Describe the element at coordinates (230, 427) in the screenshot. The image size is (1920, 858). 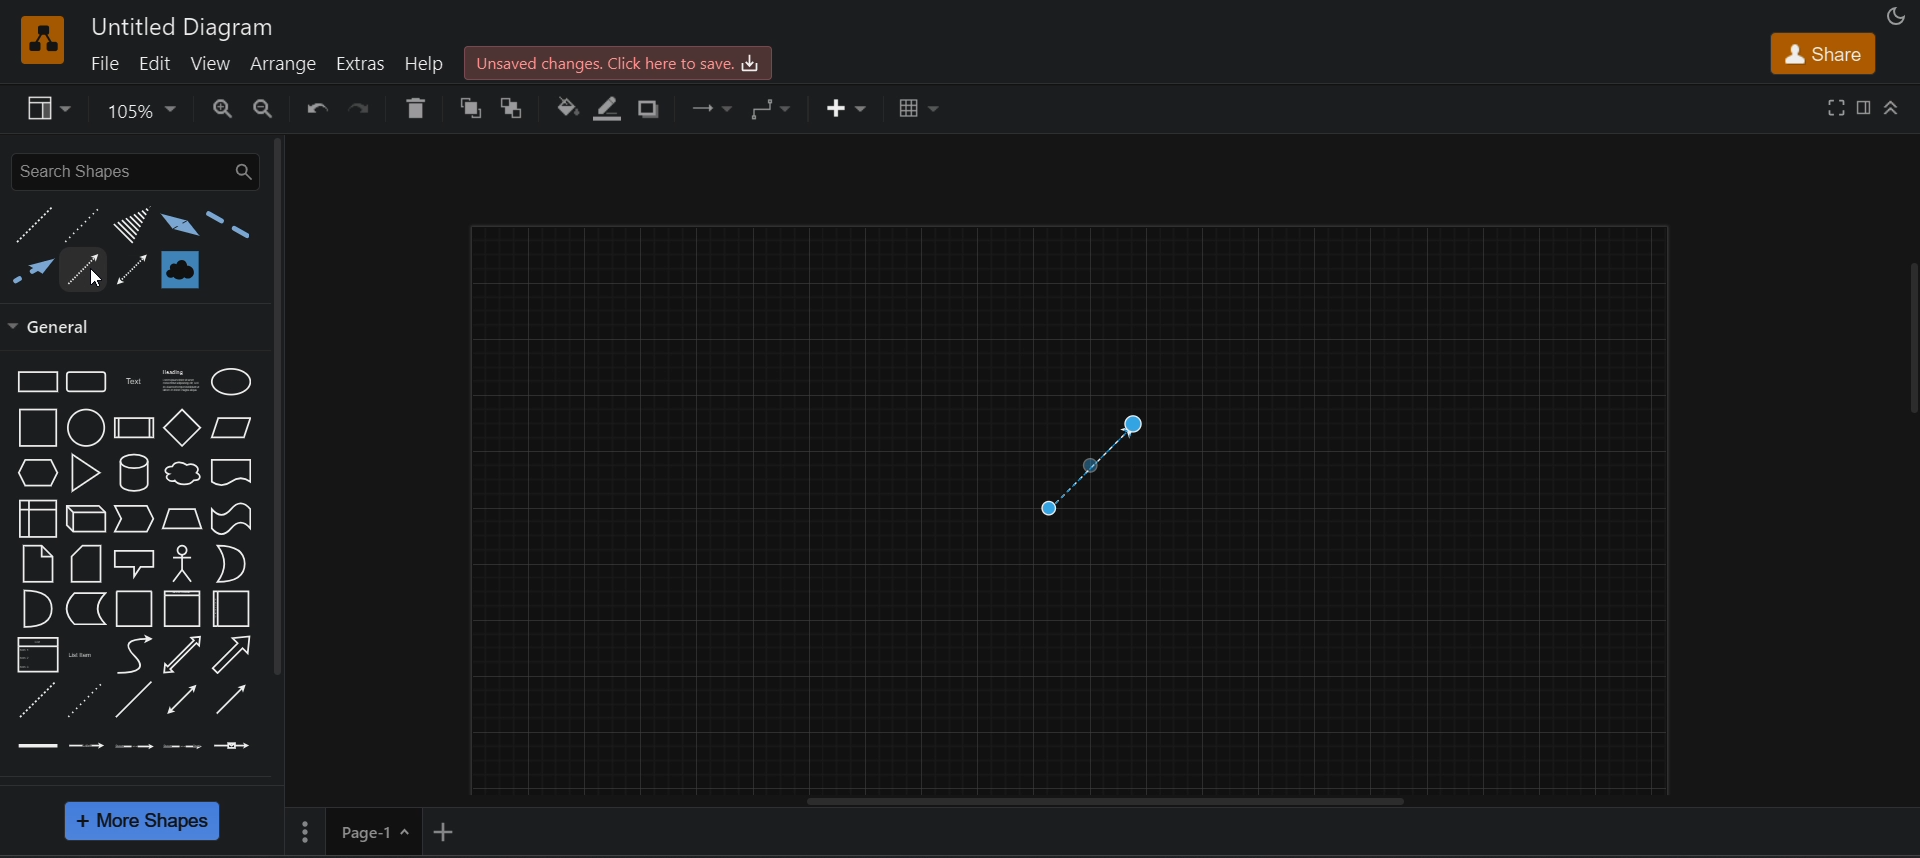
I see `parallelogram` at that location.